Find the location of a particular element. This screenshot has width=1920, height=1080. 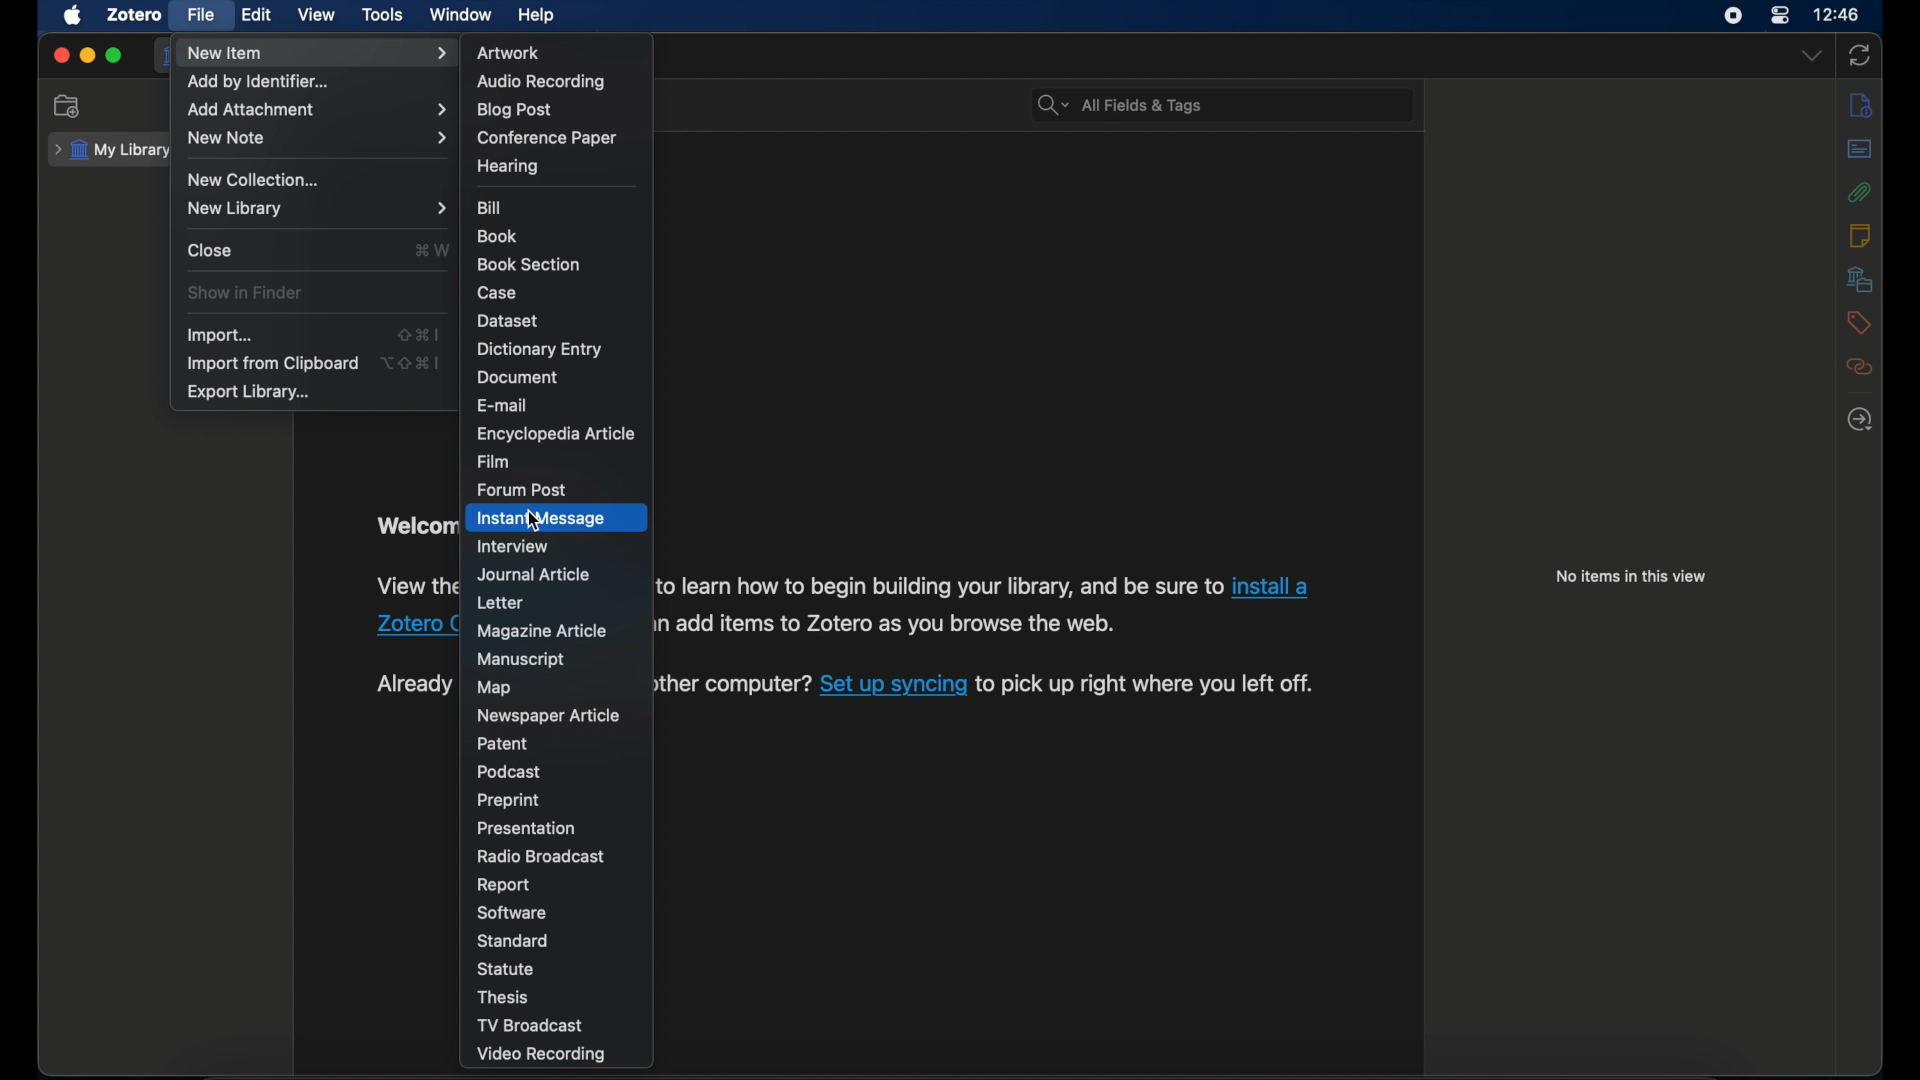

patent is located at coordinates (505, 743).